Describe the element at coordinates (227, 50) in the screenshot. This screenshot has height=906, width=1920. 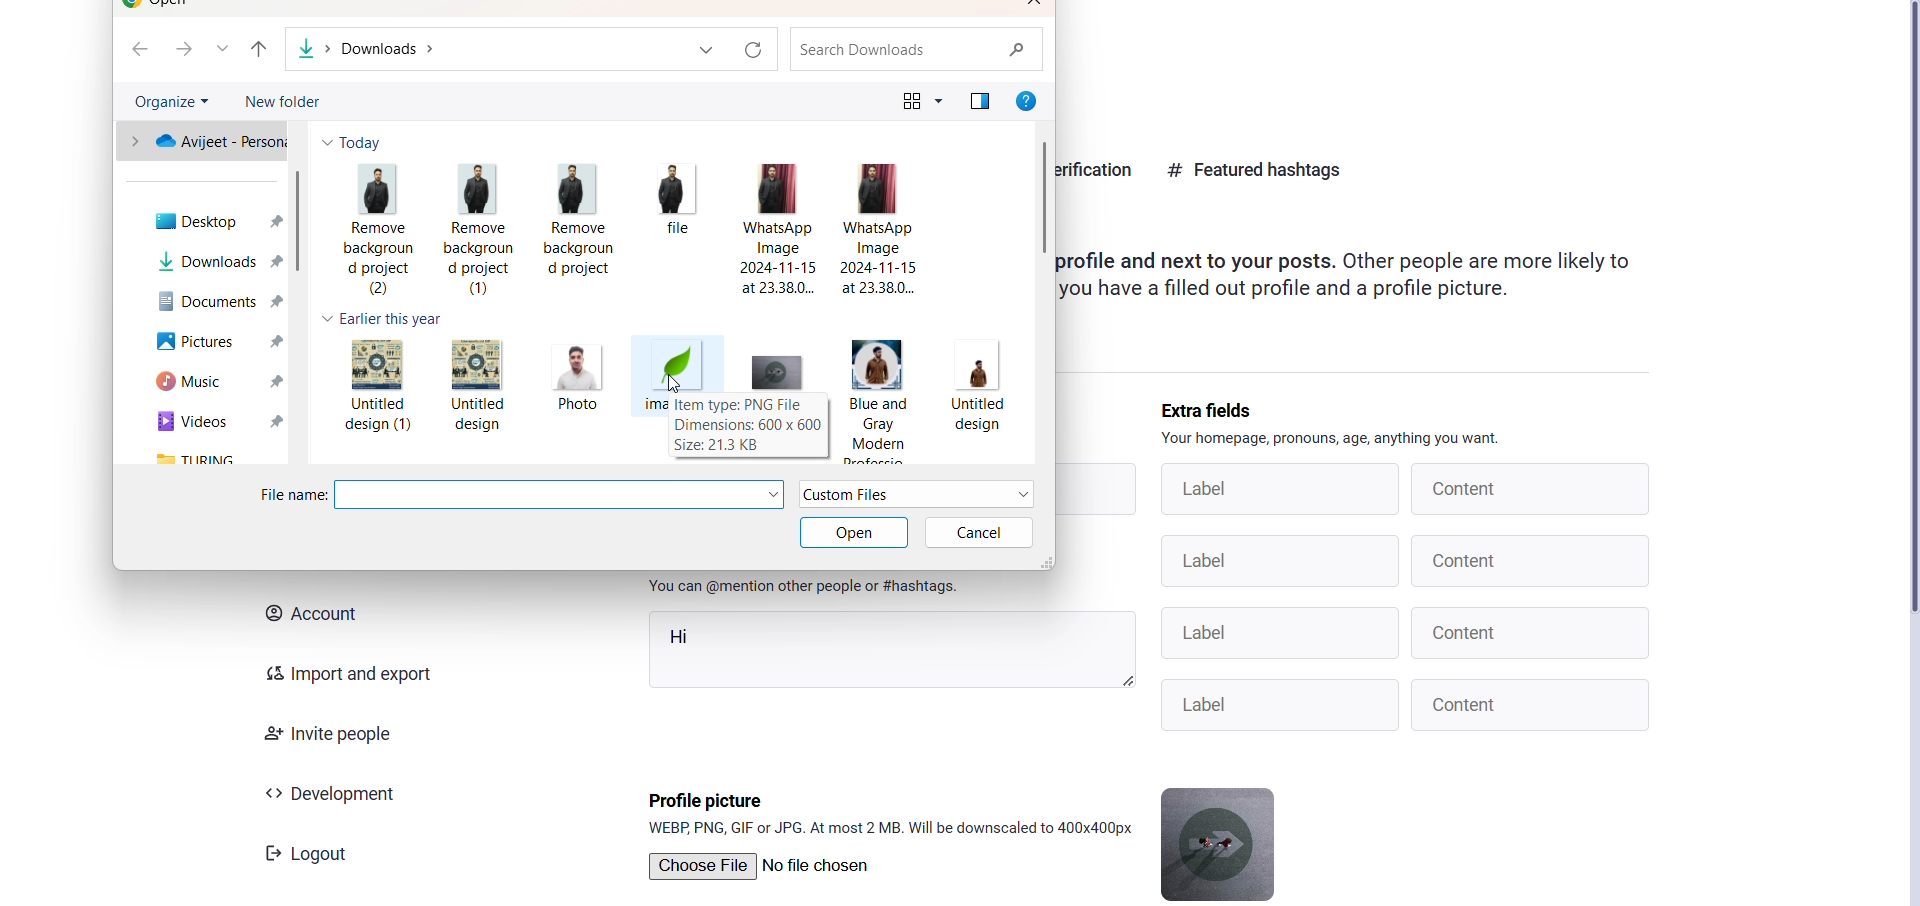
I see `list` at that location.